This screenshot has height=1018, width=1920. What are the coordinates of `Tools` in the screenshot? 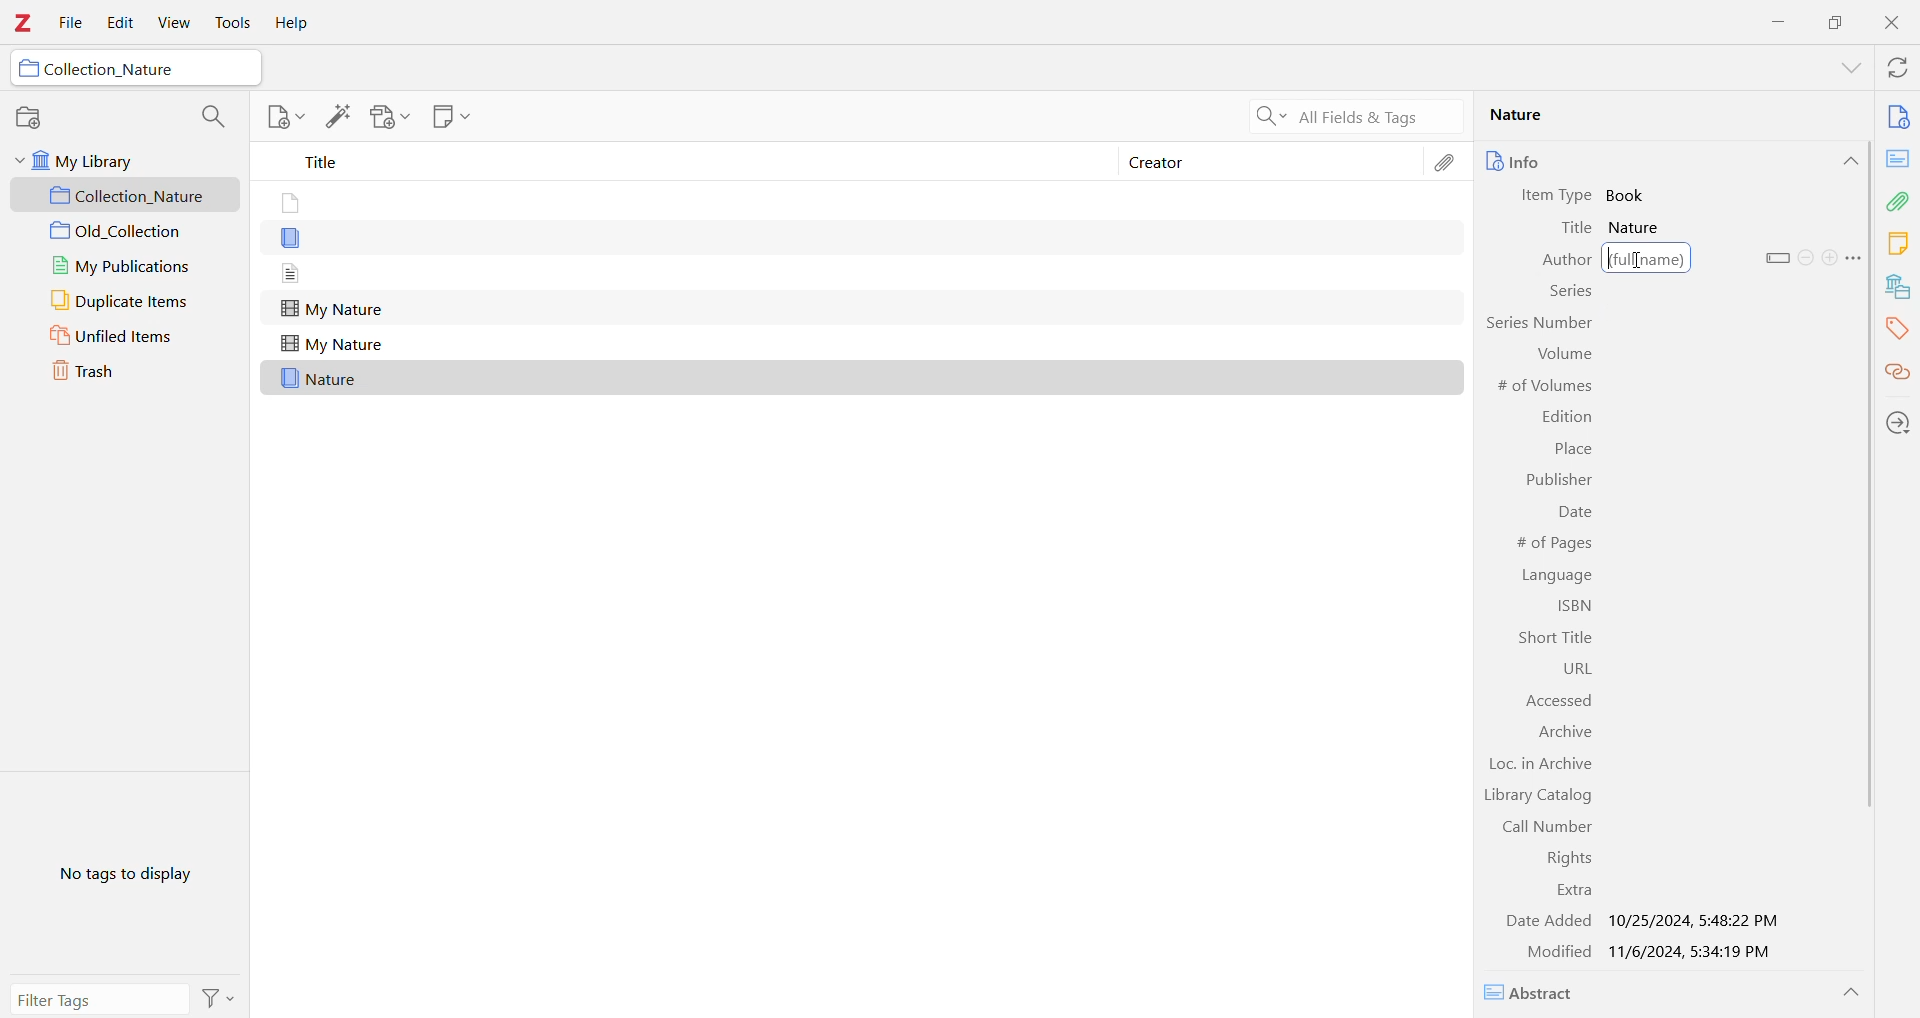 It's located at (231, 23).